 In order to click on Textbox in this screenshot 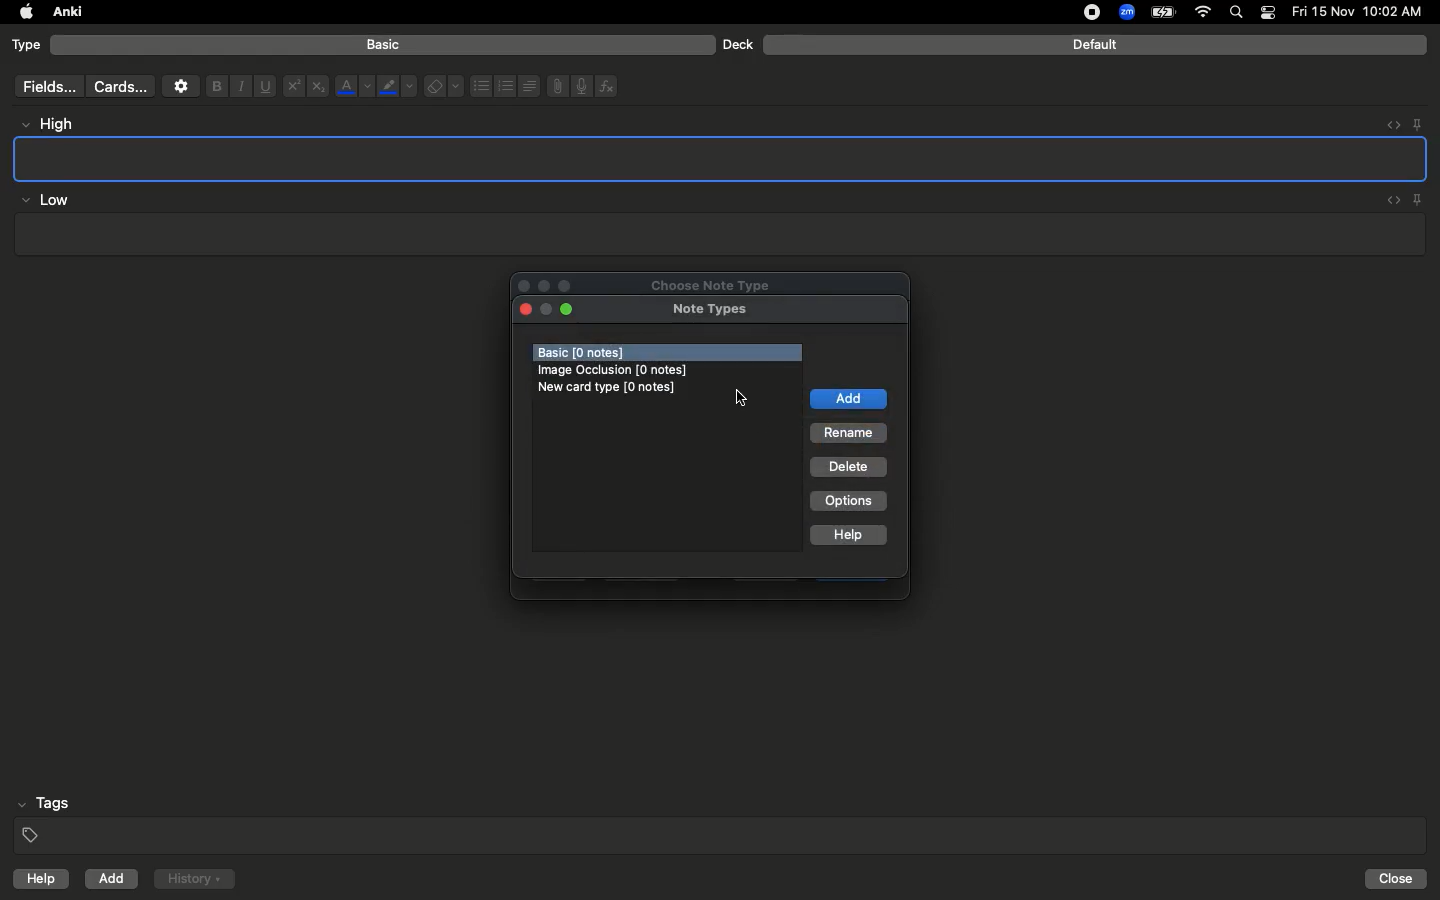, I will do `click(722, 158)`.